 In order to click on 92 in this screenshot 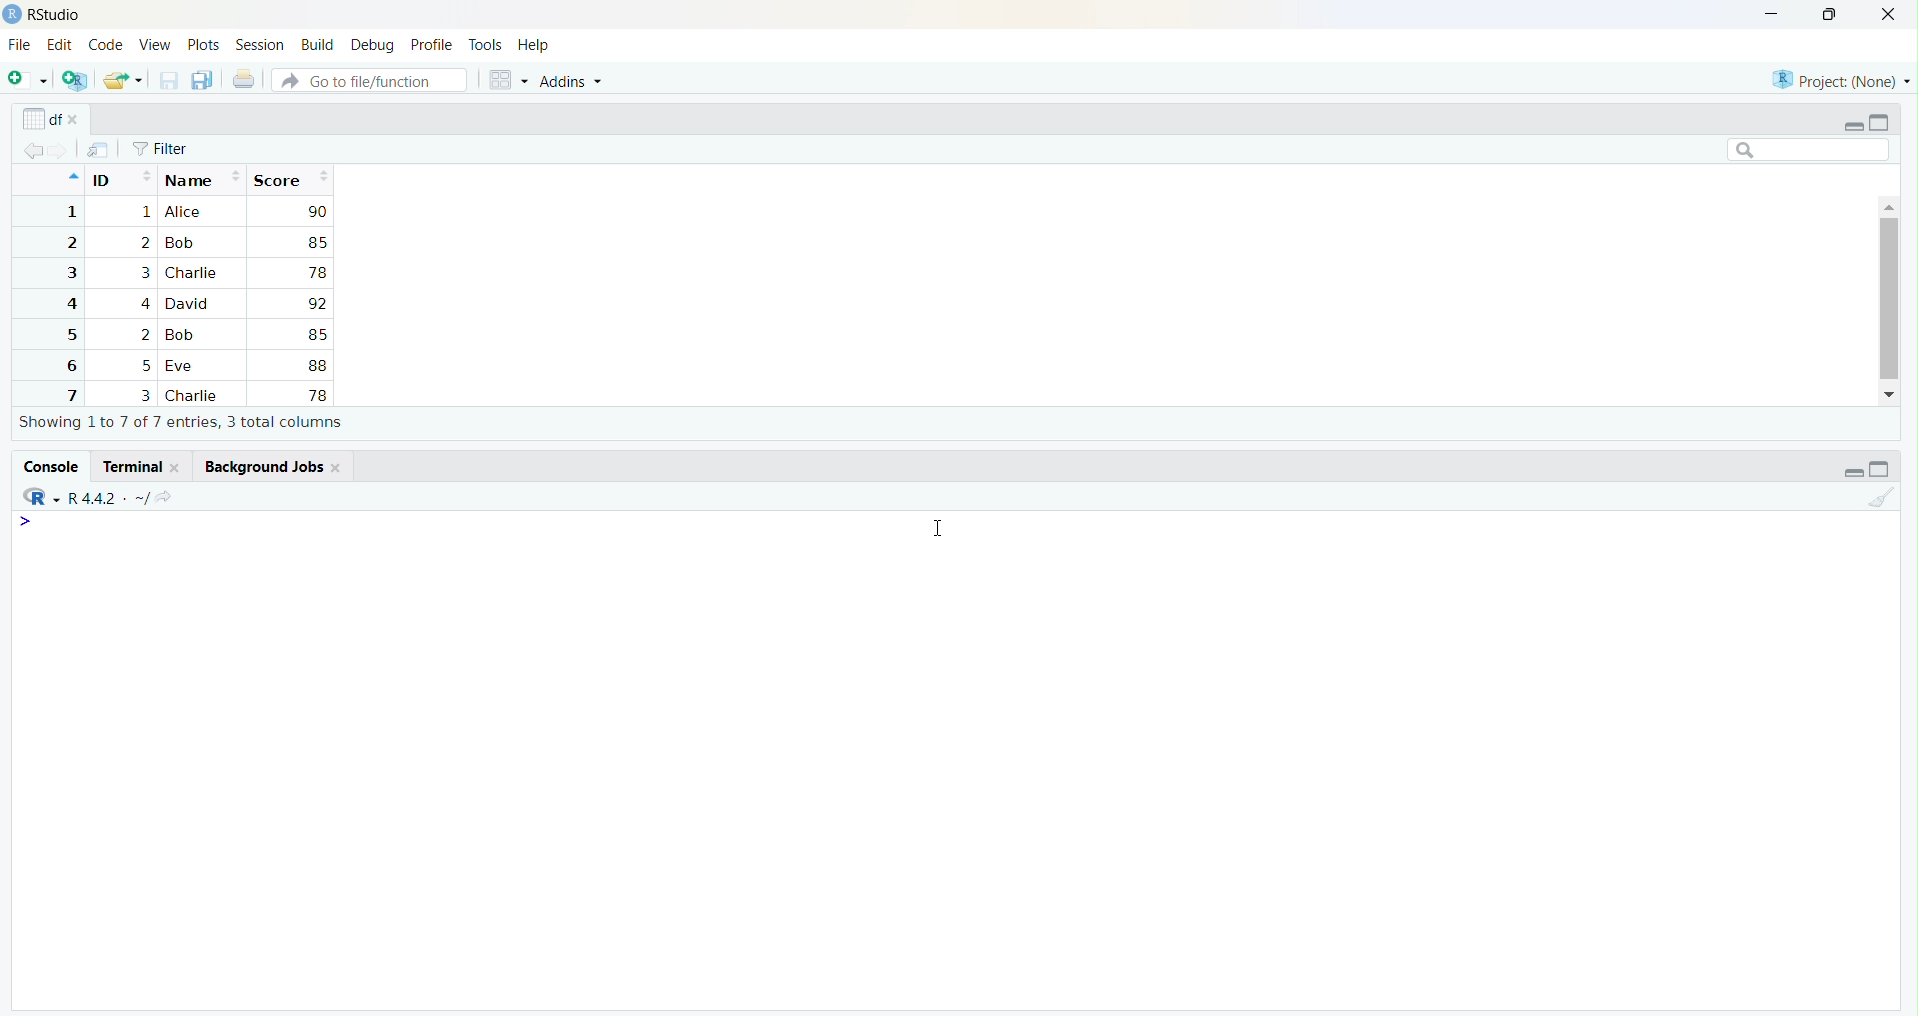, I will do `click(316, 304)`.